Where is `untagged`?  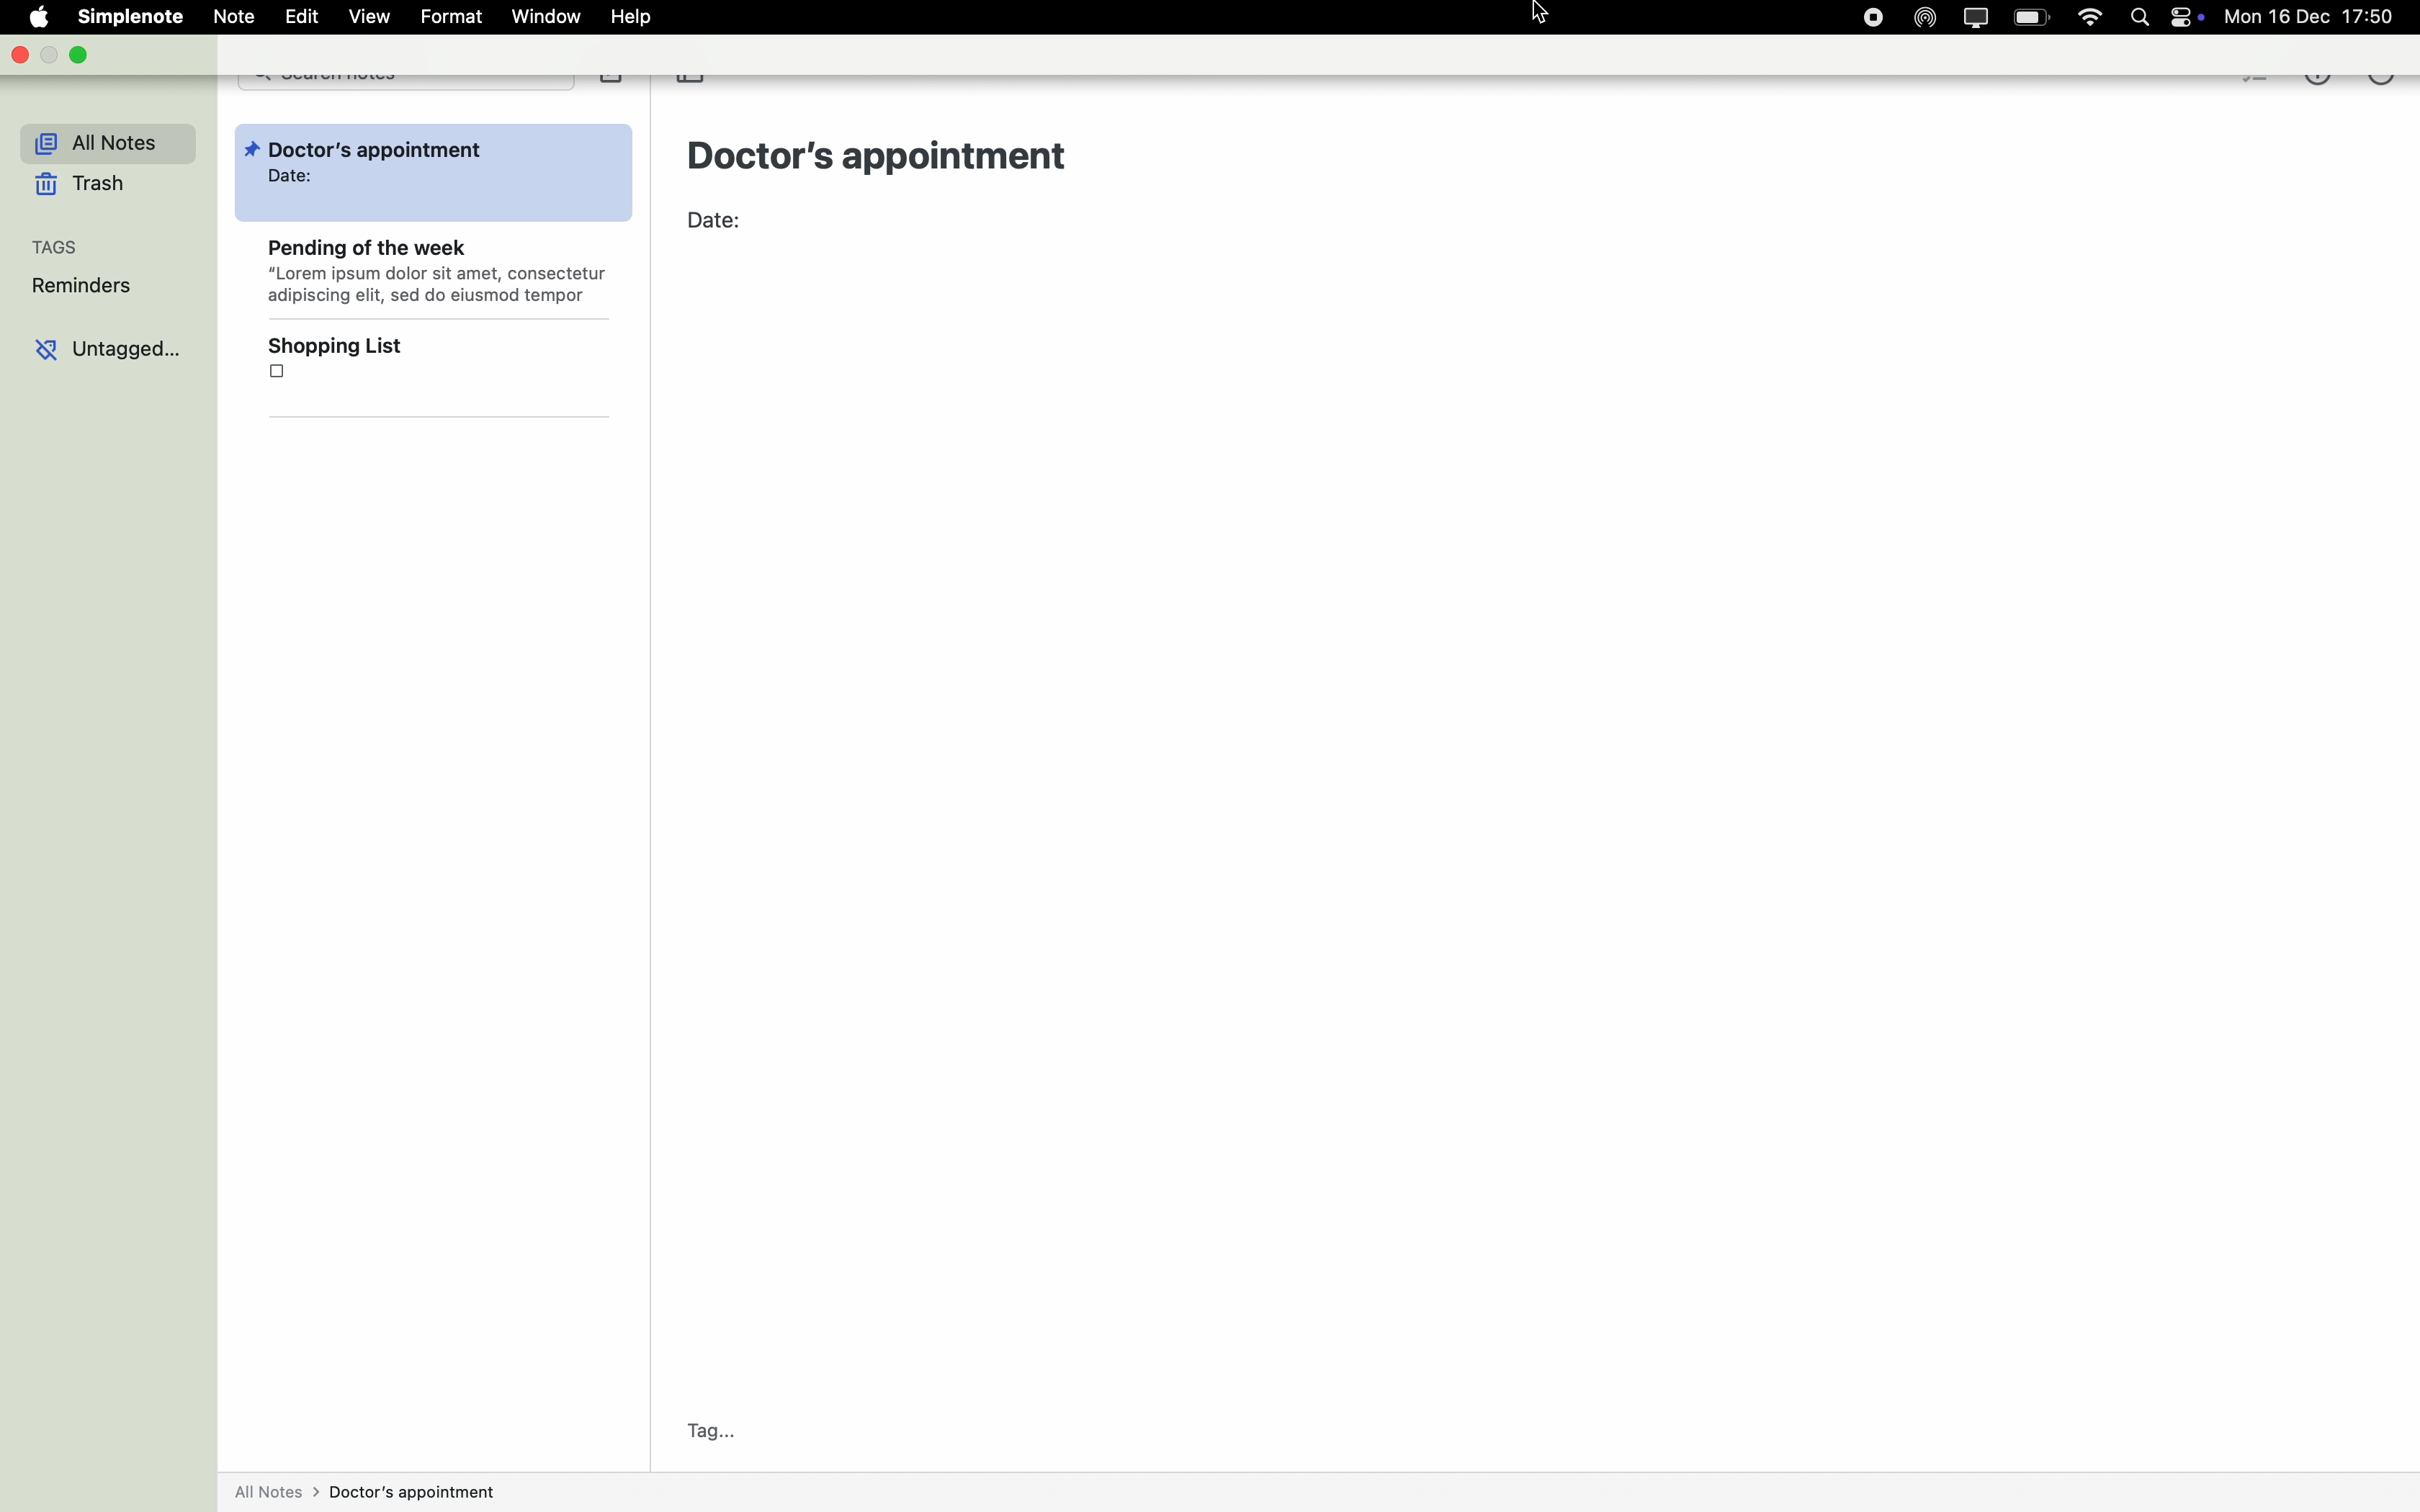
untagged is located at coordinates (107, 353).